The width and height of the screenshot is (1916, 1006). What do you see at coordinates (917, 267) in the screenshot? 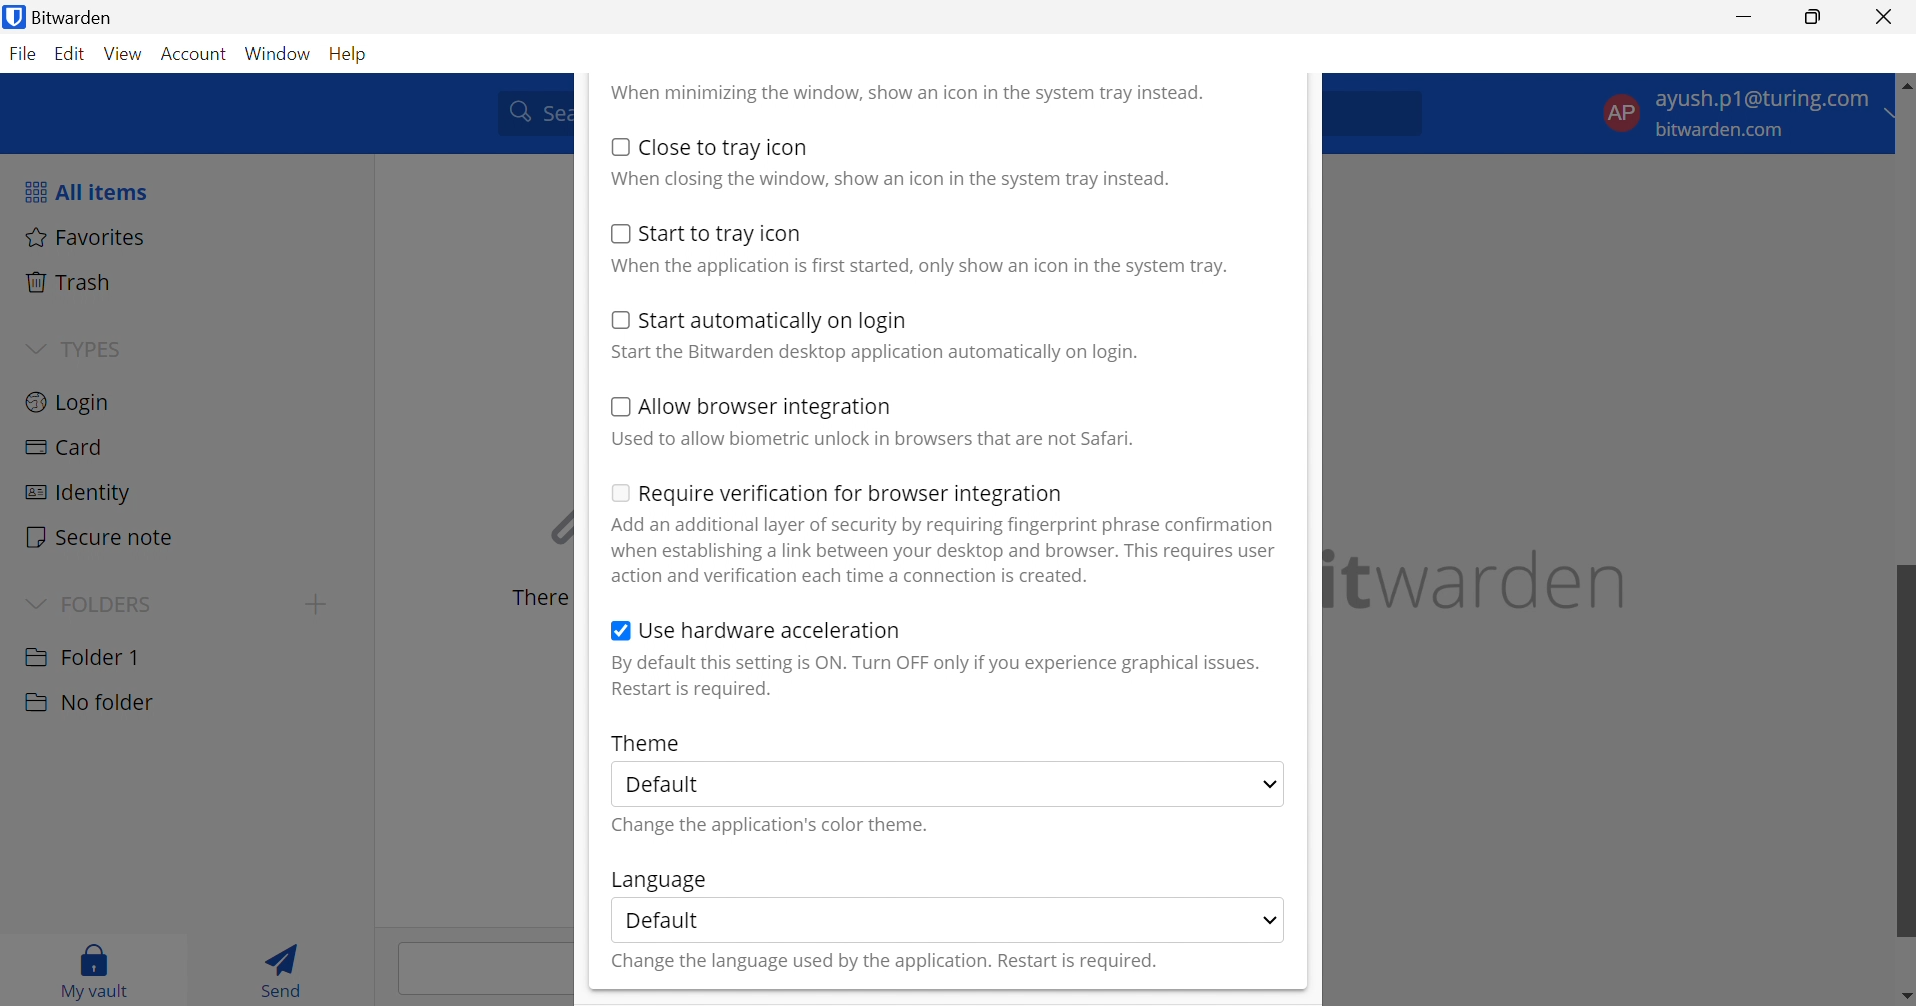
I see `When the application is first started, only show an icon in the system tray.` at bounding box center [917, 267].